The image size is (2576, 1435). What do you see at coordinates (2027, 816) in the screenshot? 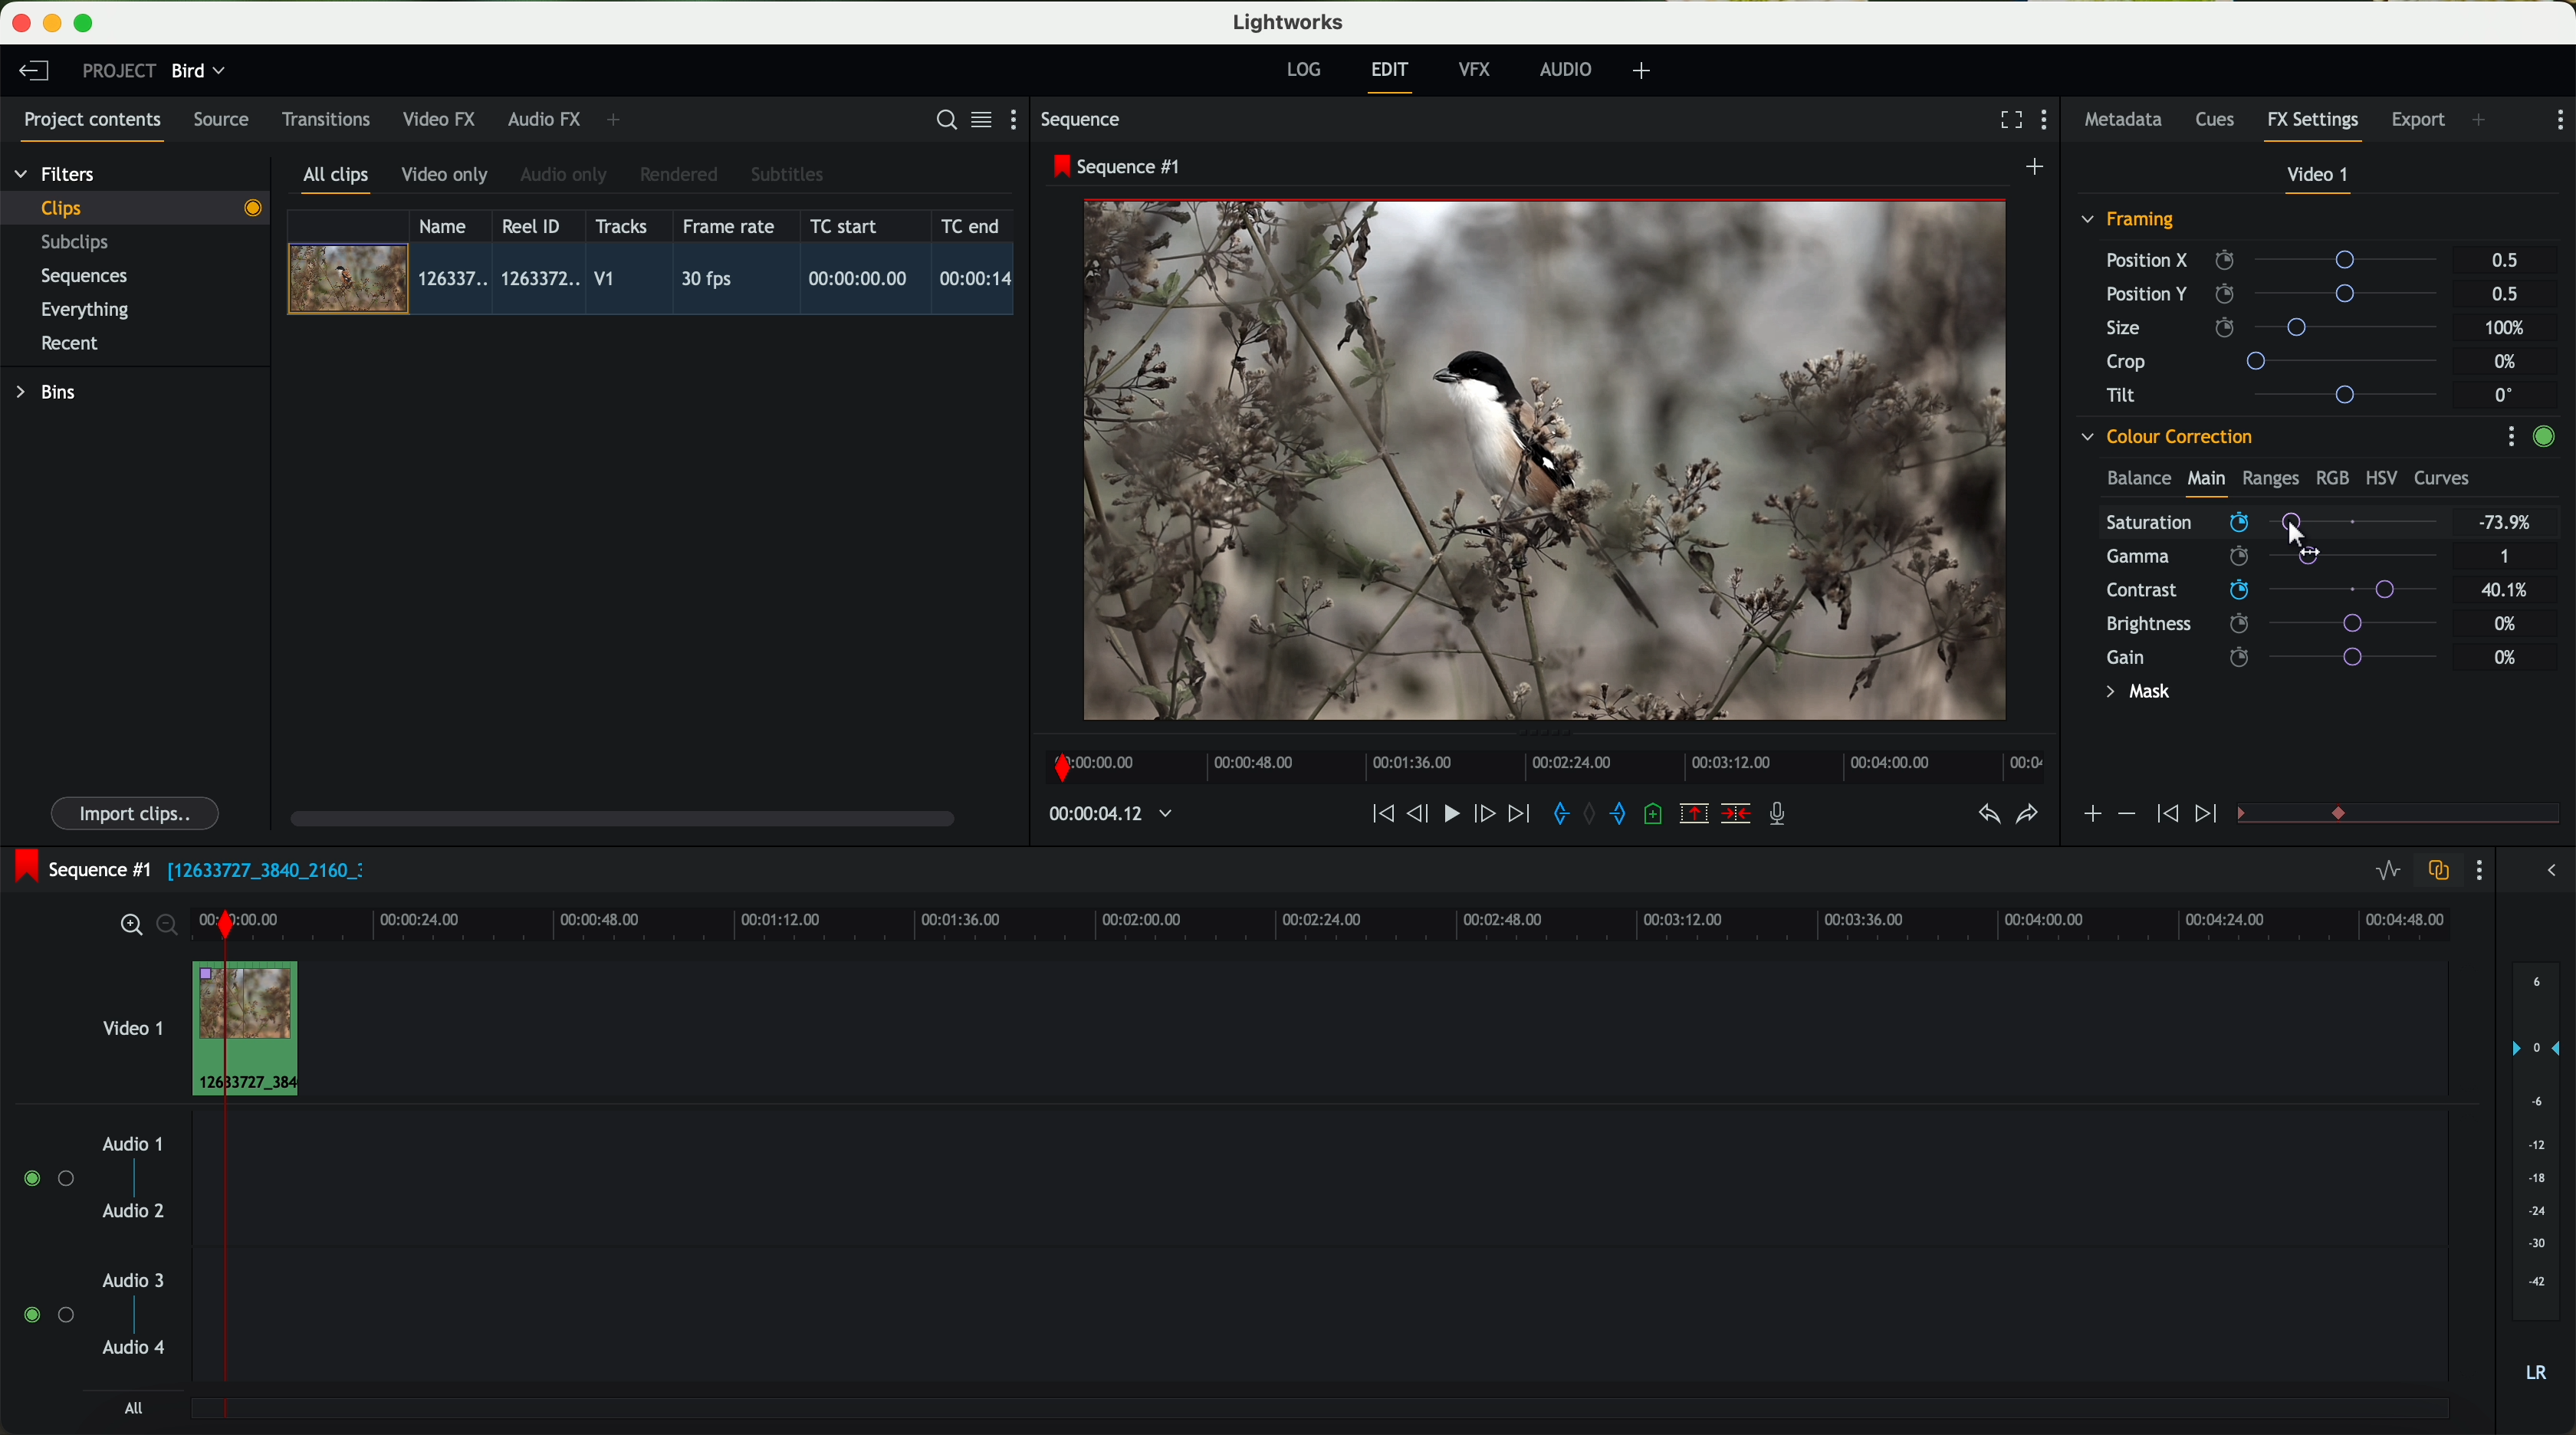
I see `redo` at bounding box center [2027, 816].